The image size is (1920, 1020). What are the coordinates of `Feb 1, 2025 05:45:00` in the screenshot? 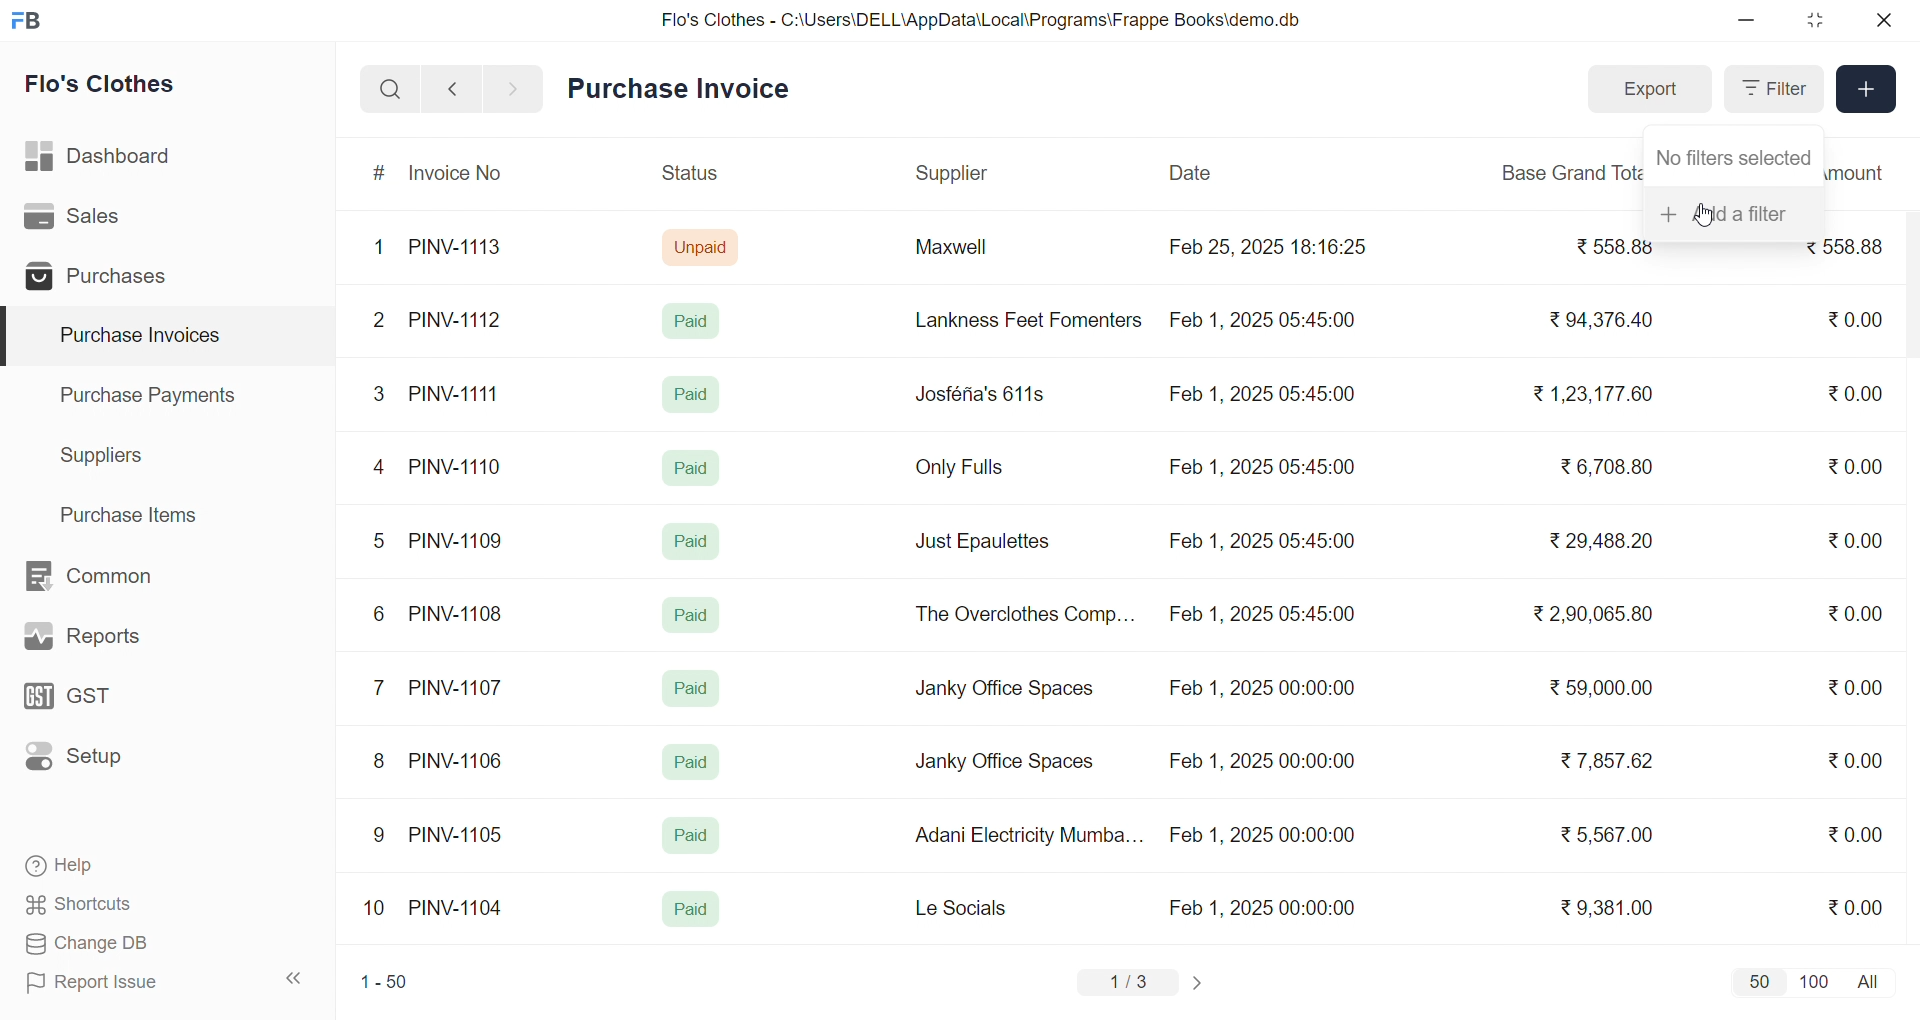 It's located at (1265, 468).